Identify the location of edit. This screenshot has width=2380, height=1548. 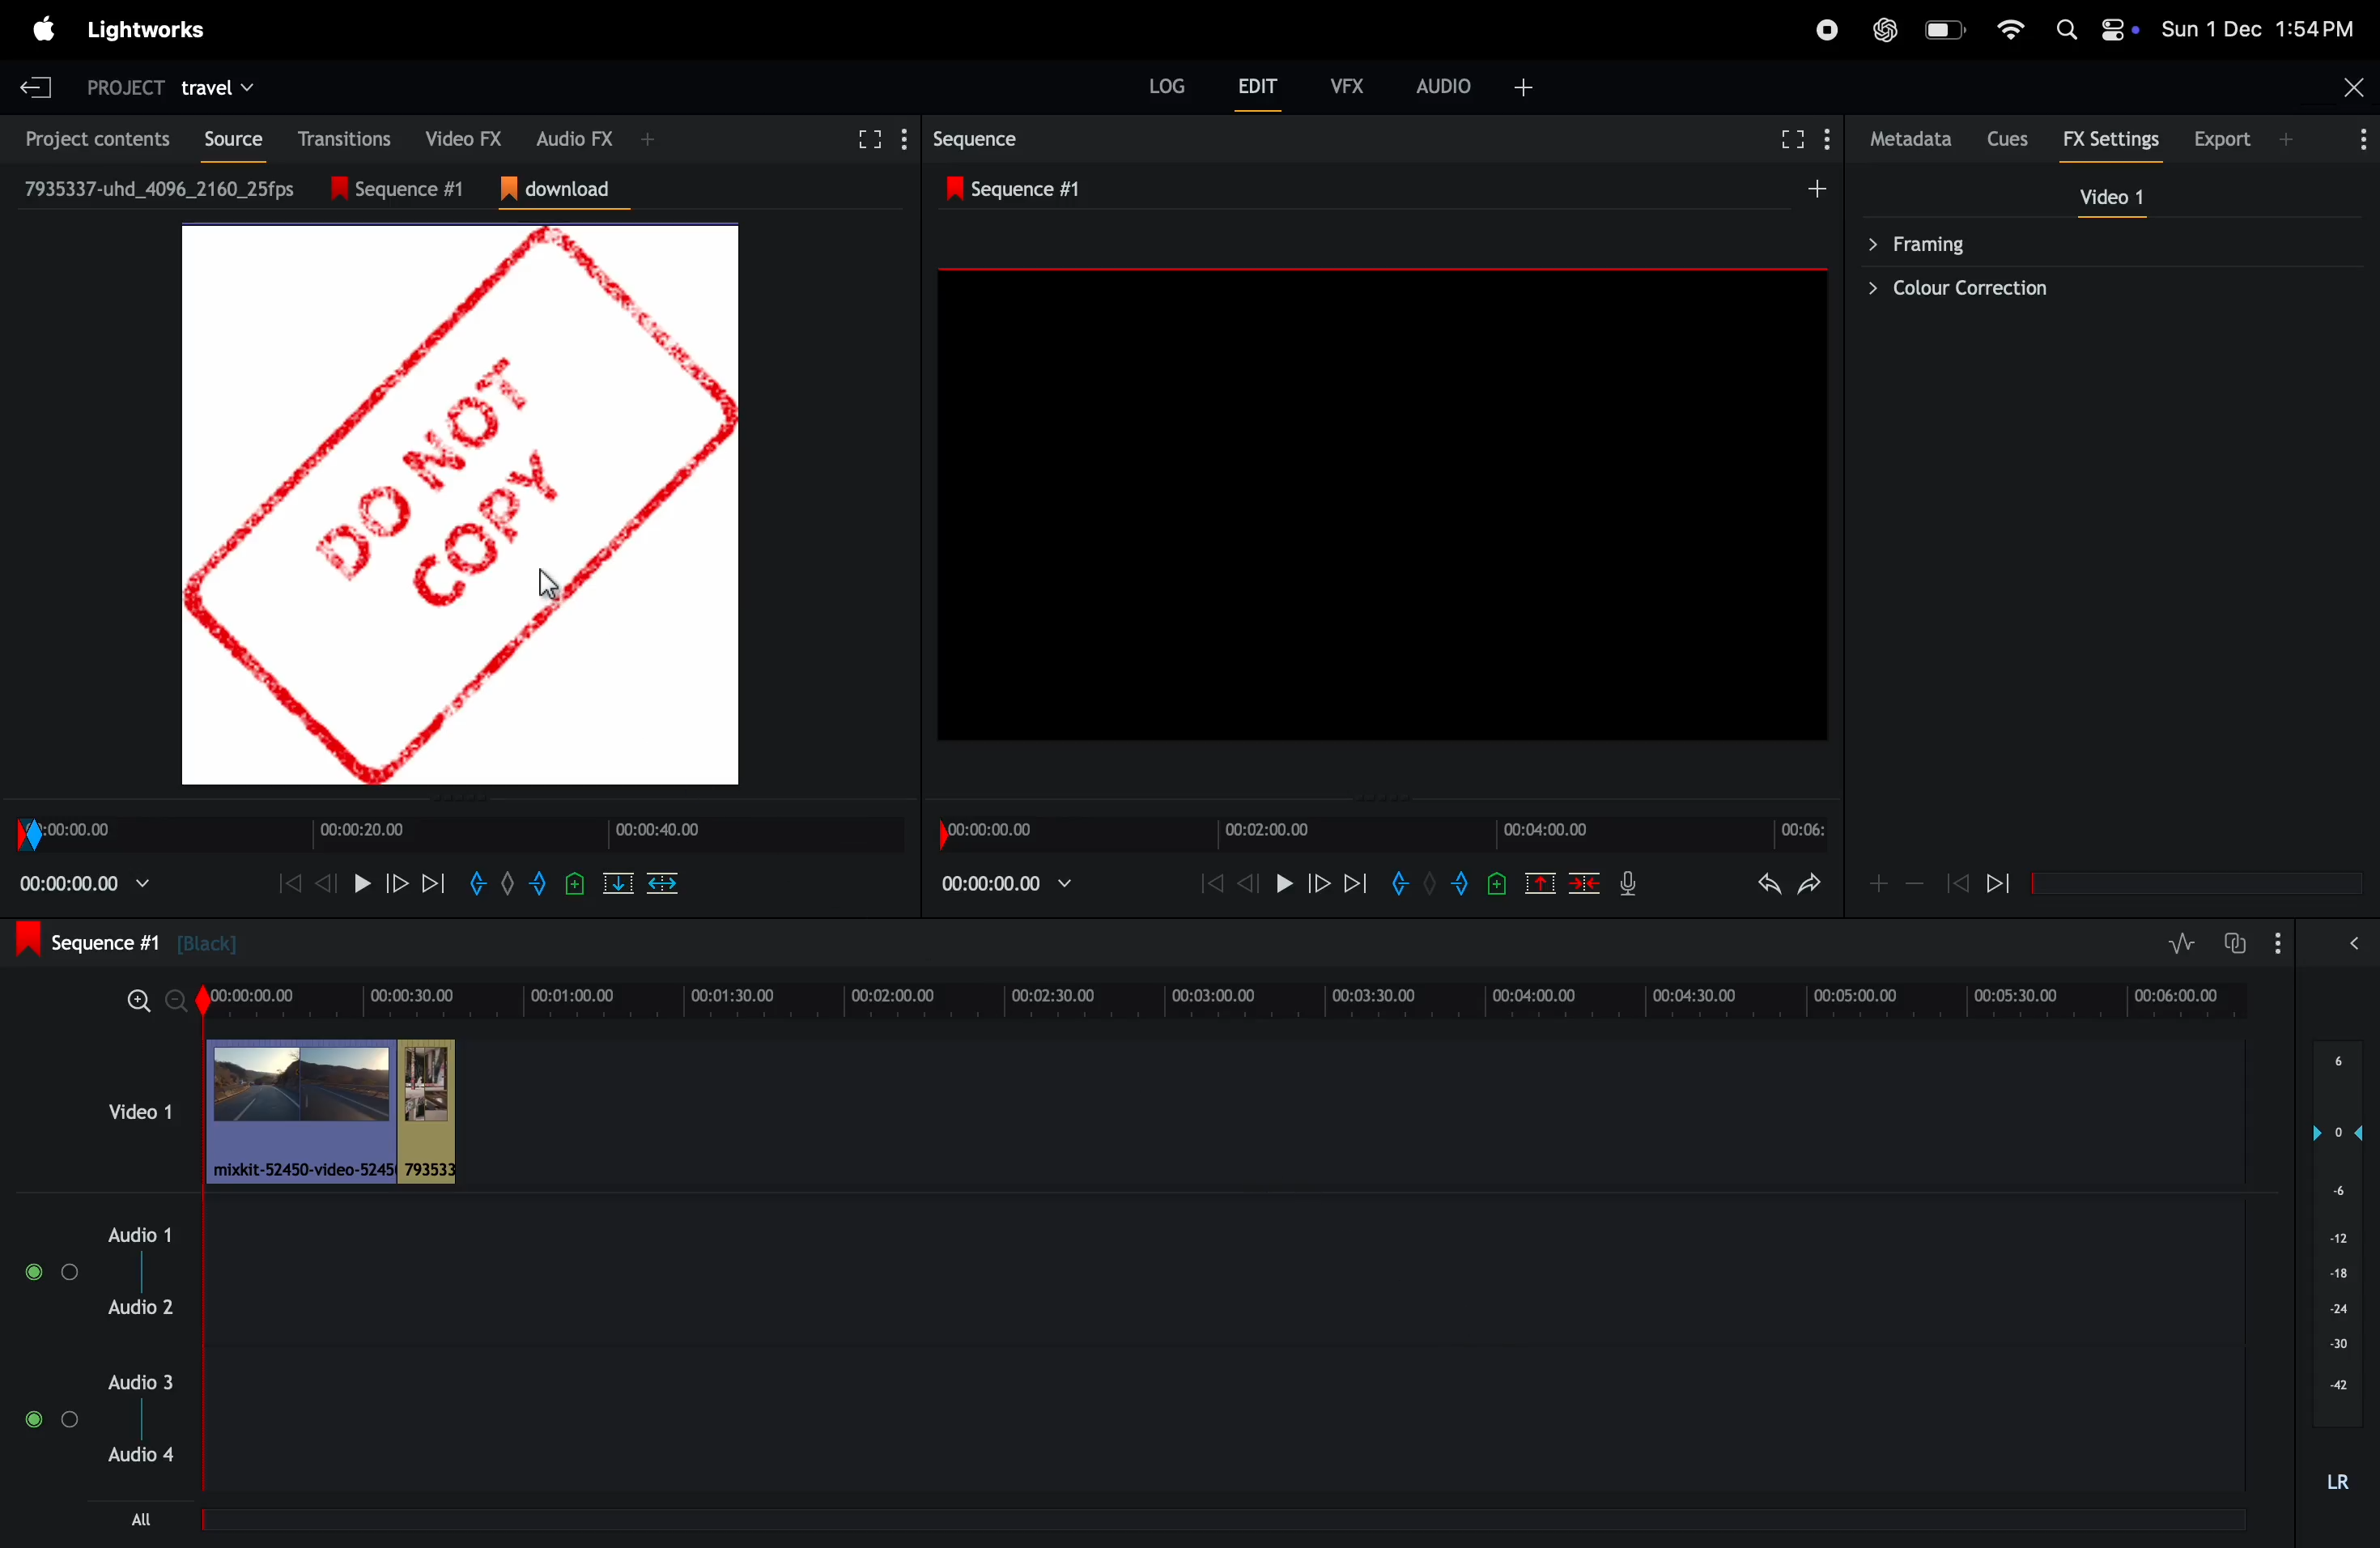
(1257, 85).